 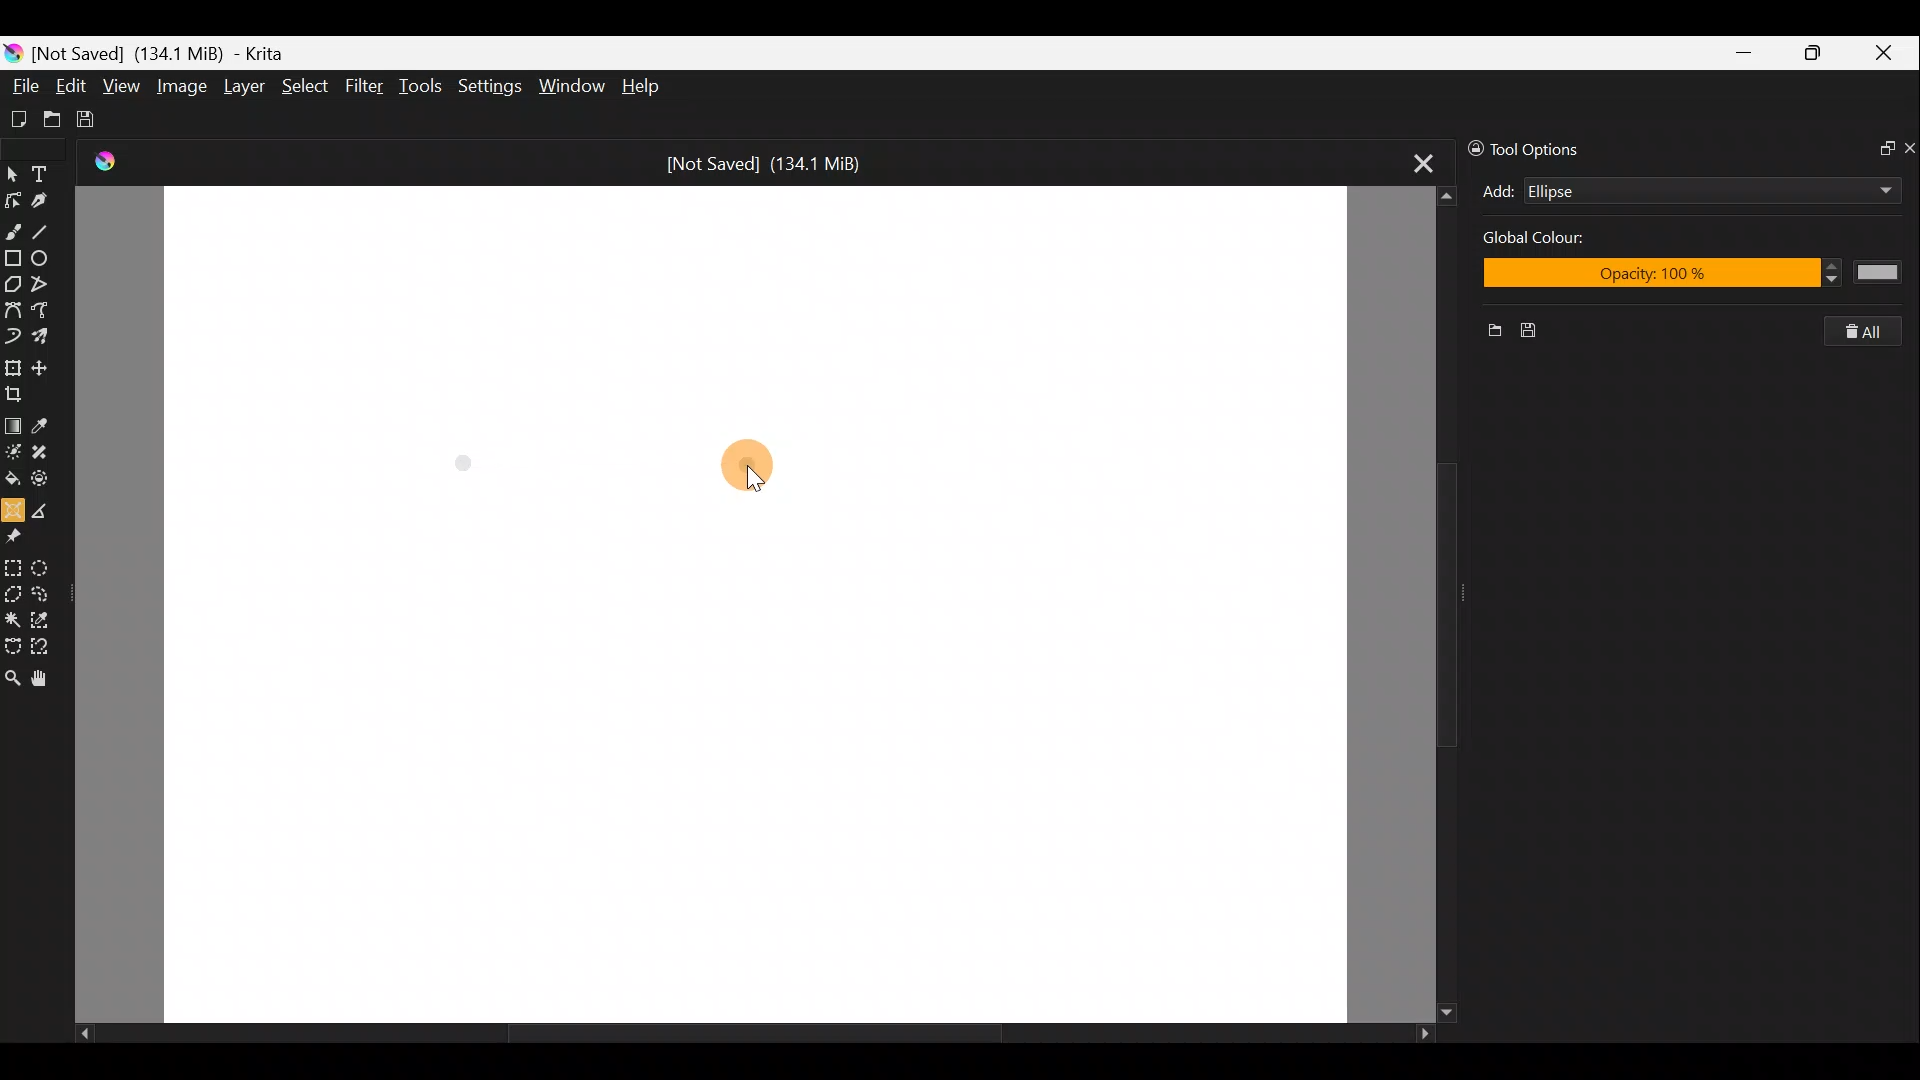 I want to click on Add drop down, so click(x=1867, y=187).